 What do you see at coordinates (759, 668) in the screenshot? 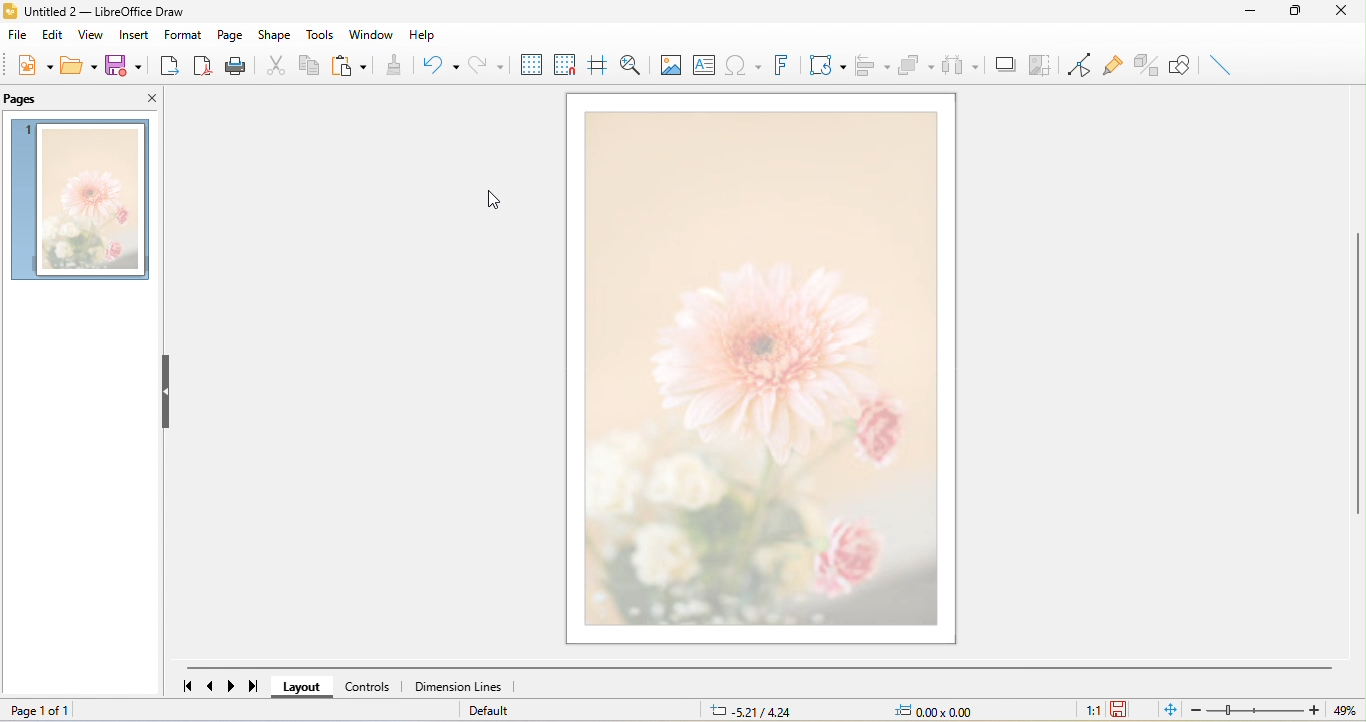
I see `horizontal scroll bar` at bounding box center [759, 668].